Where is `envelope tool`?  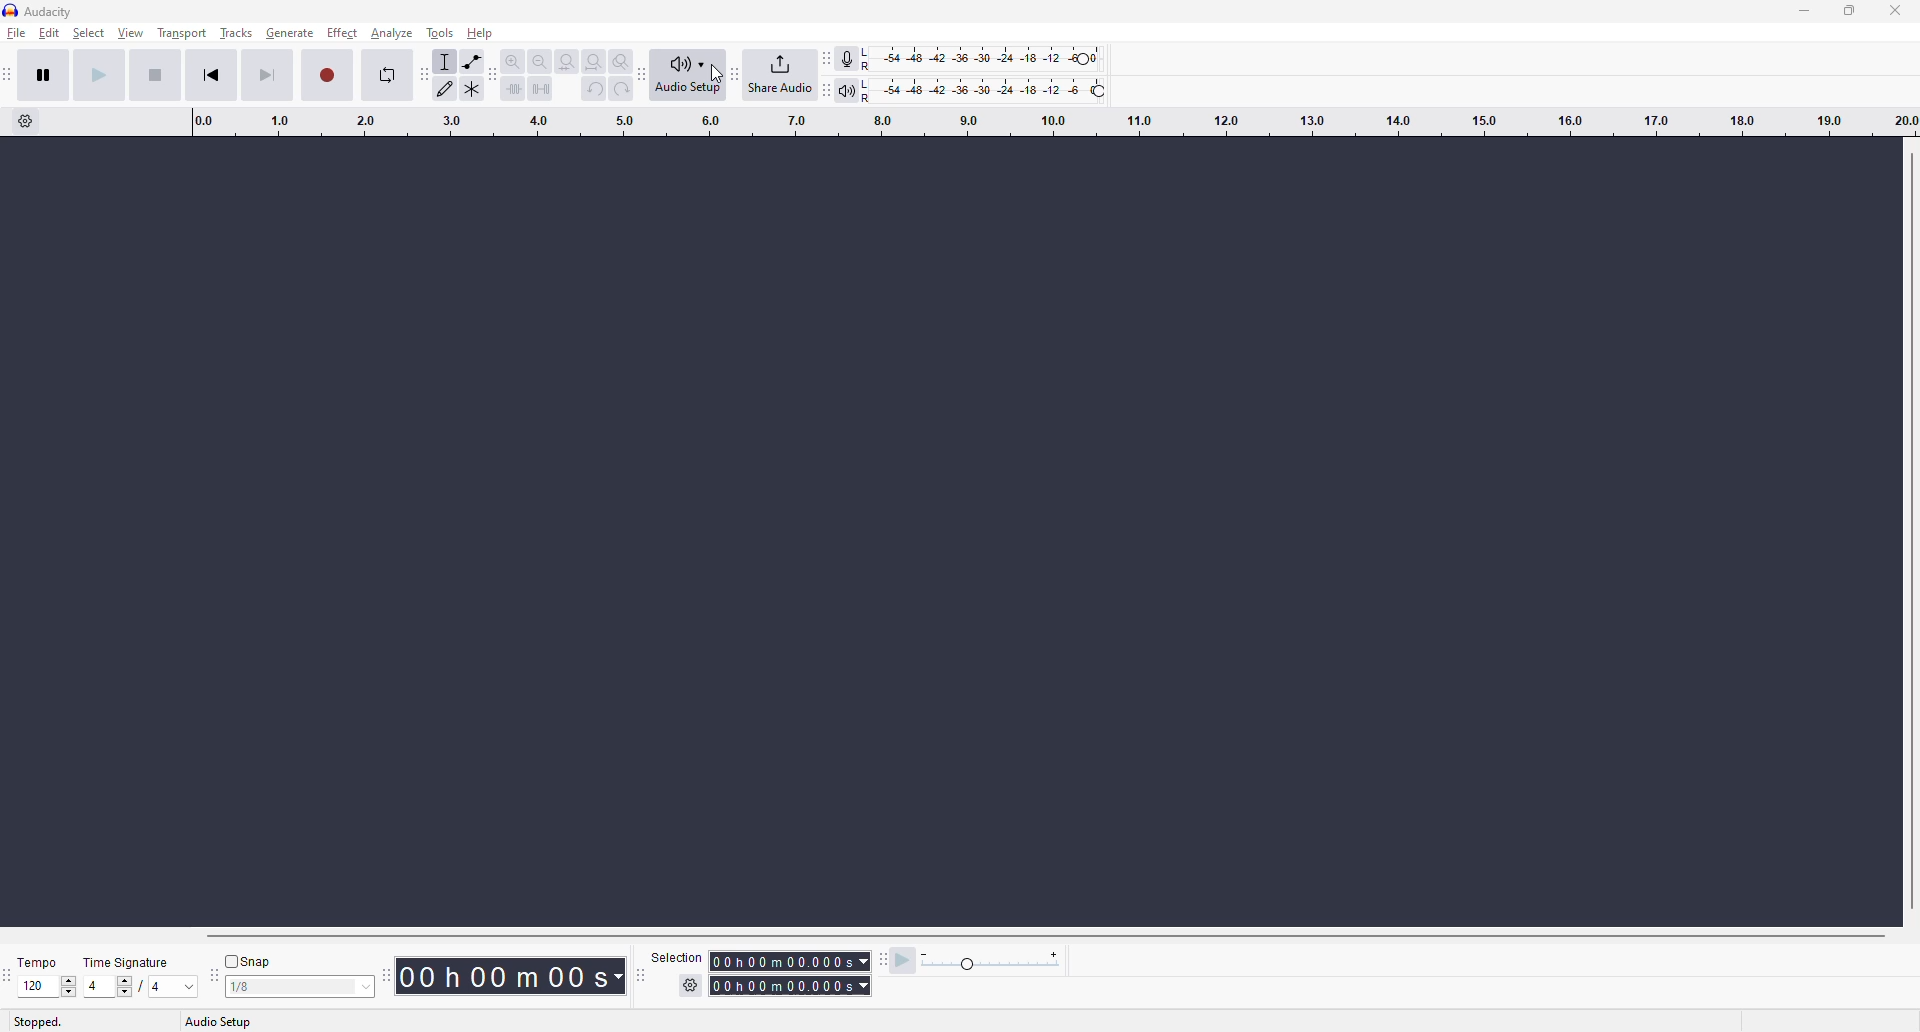 envelope tool is located at coordinates (471, 62).